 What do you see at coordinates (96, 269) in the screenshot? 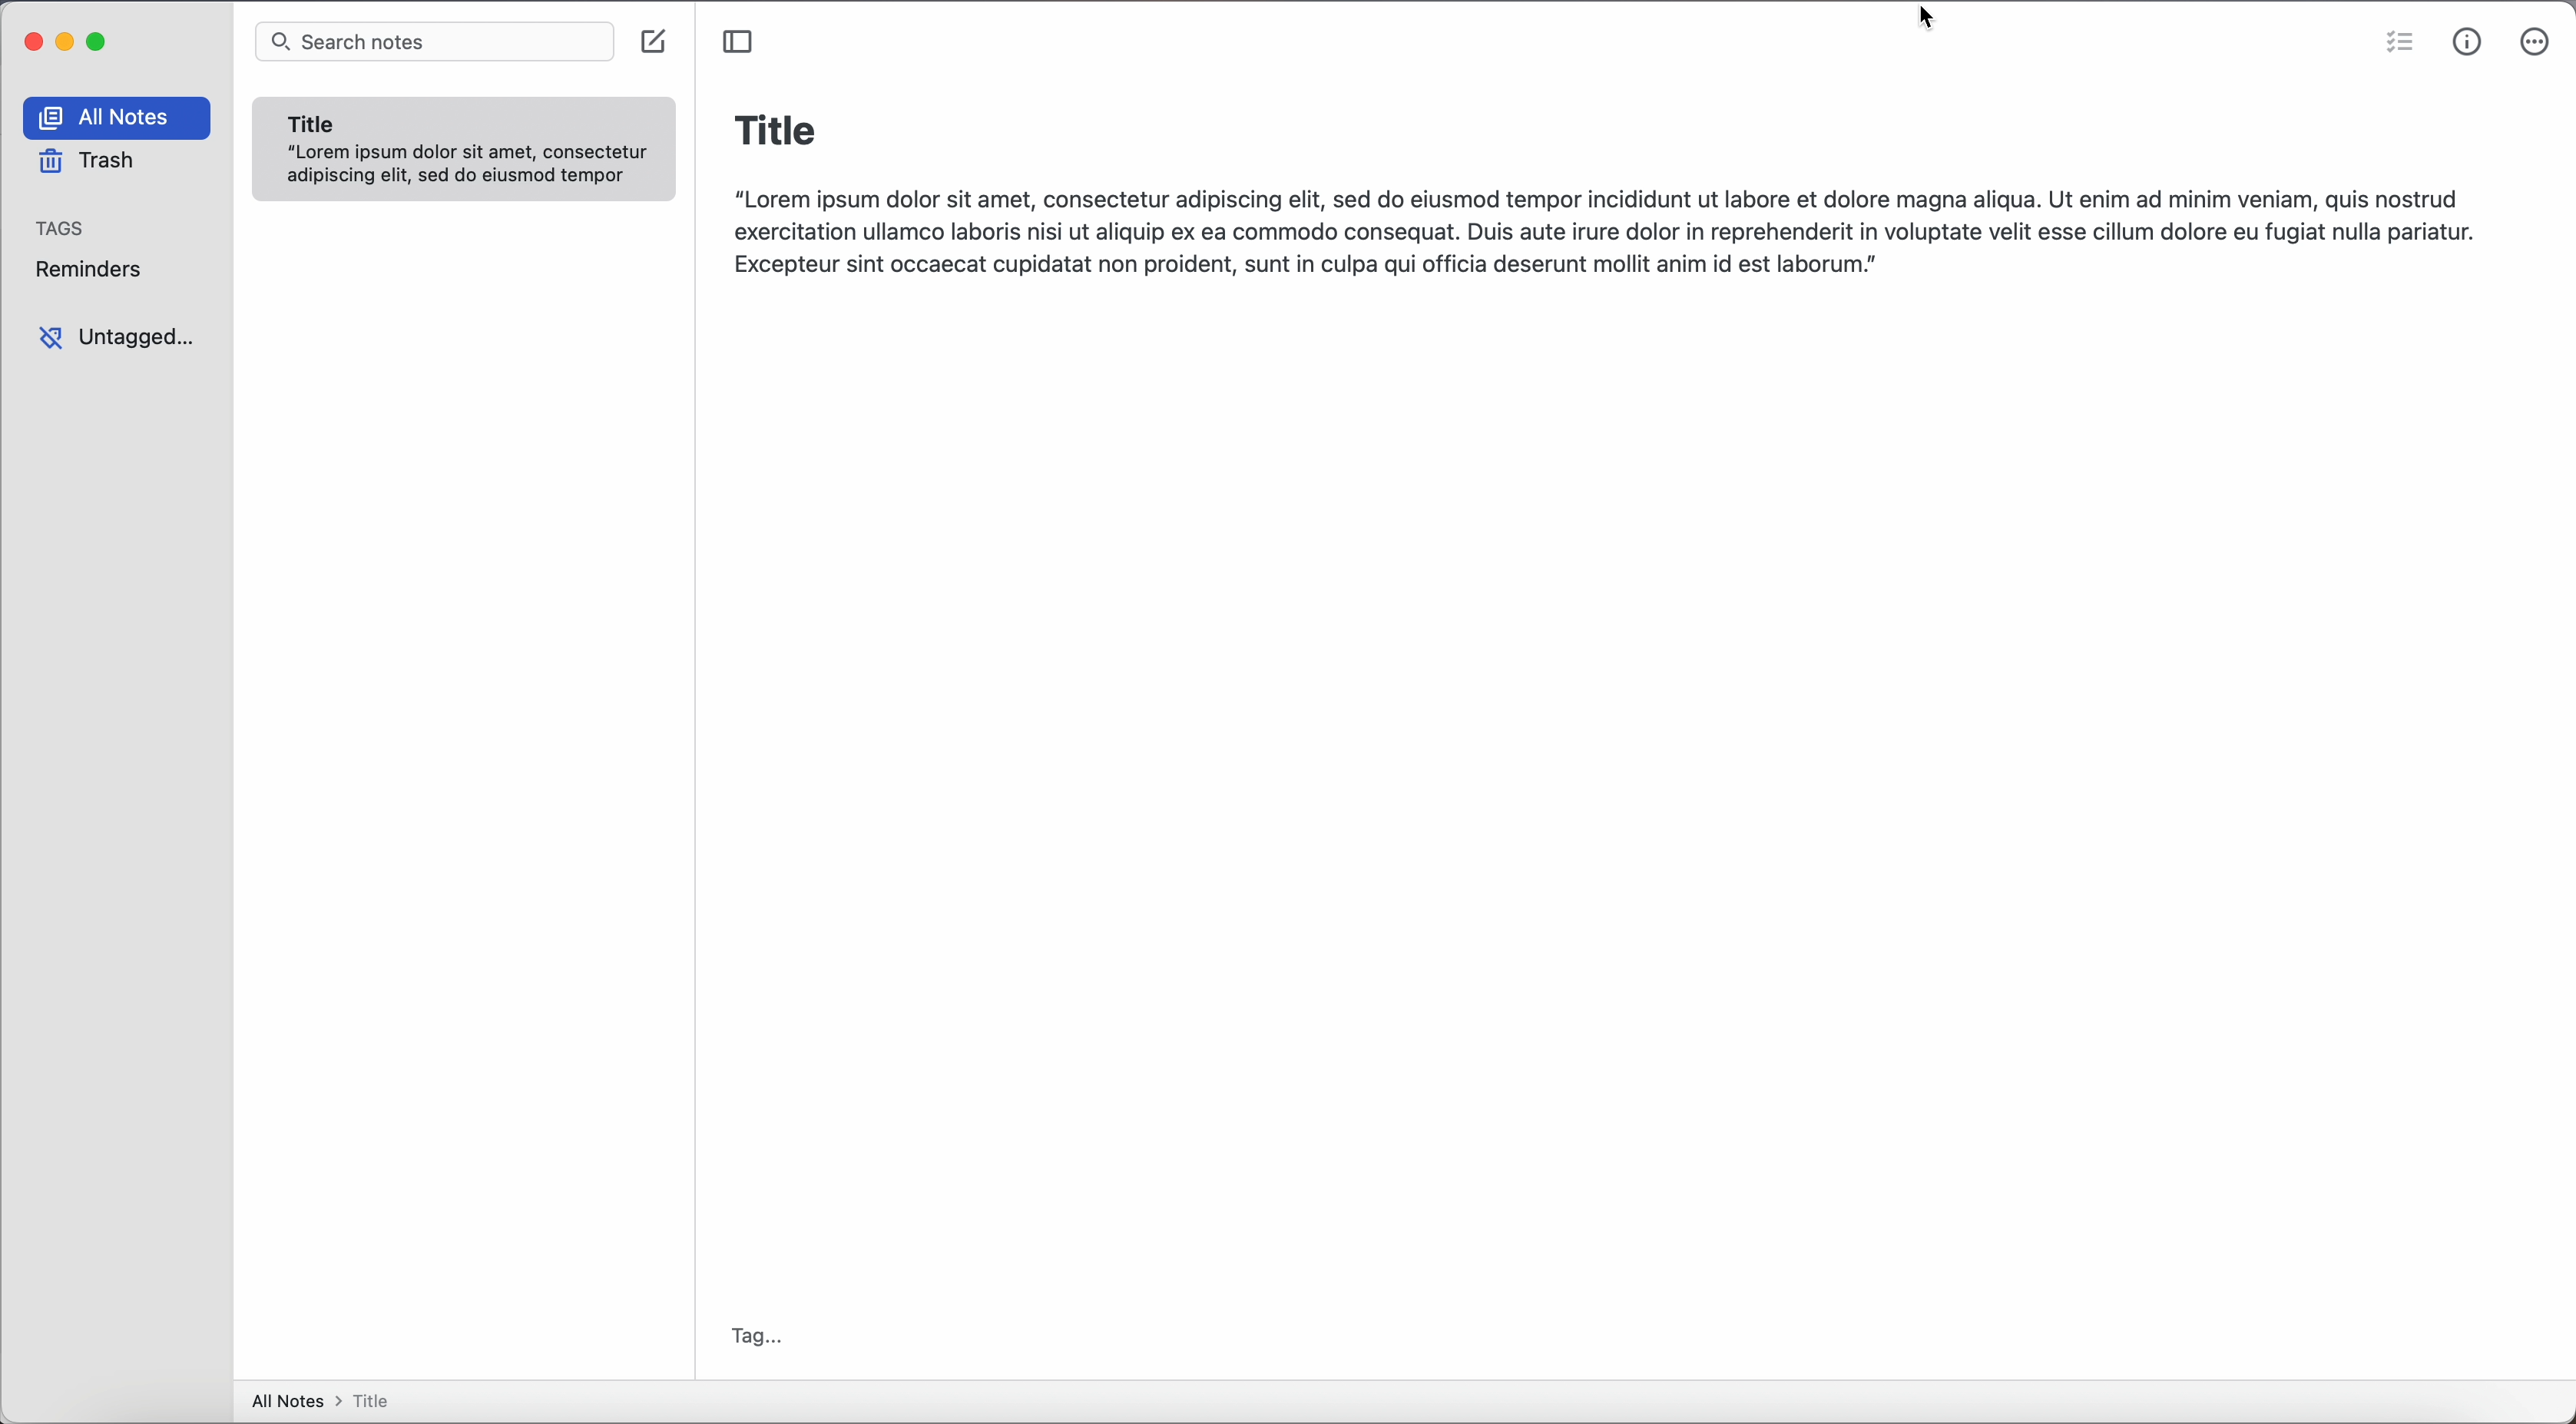
I see `reminders` at bounding box center [96, 269].